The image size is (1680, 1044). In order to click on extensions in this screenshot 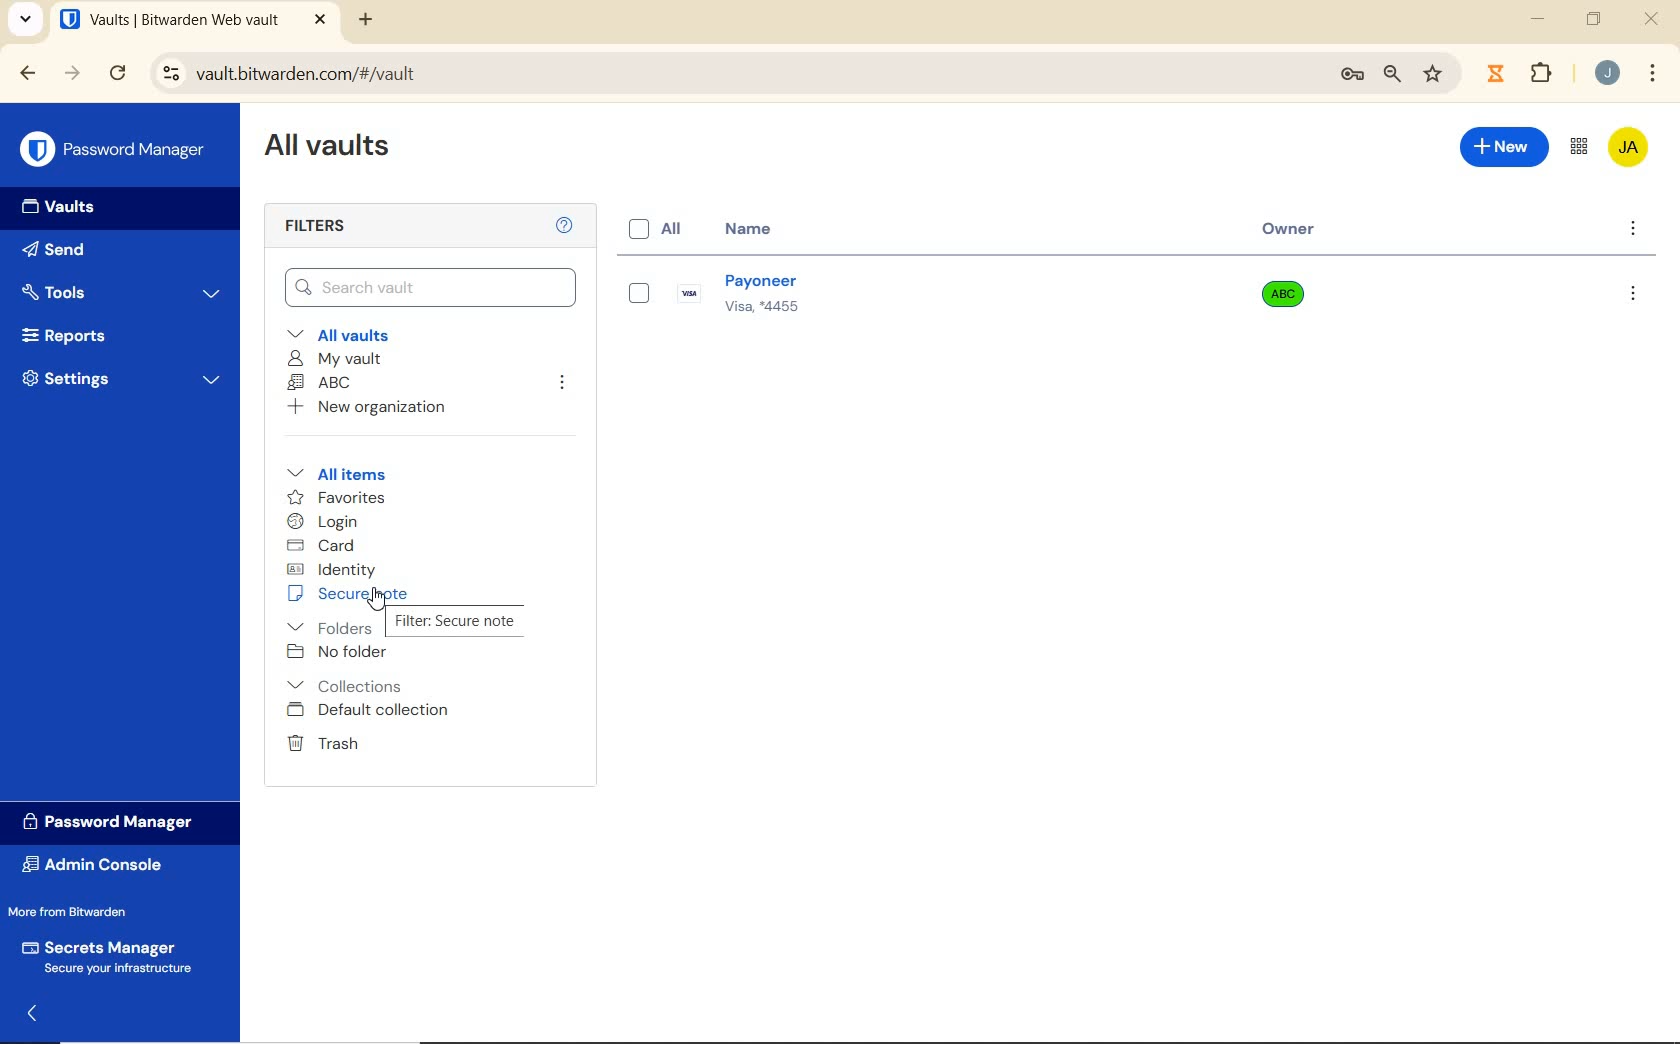, I will do `click(1493, 74)`.